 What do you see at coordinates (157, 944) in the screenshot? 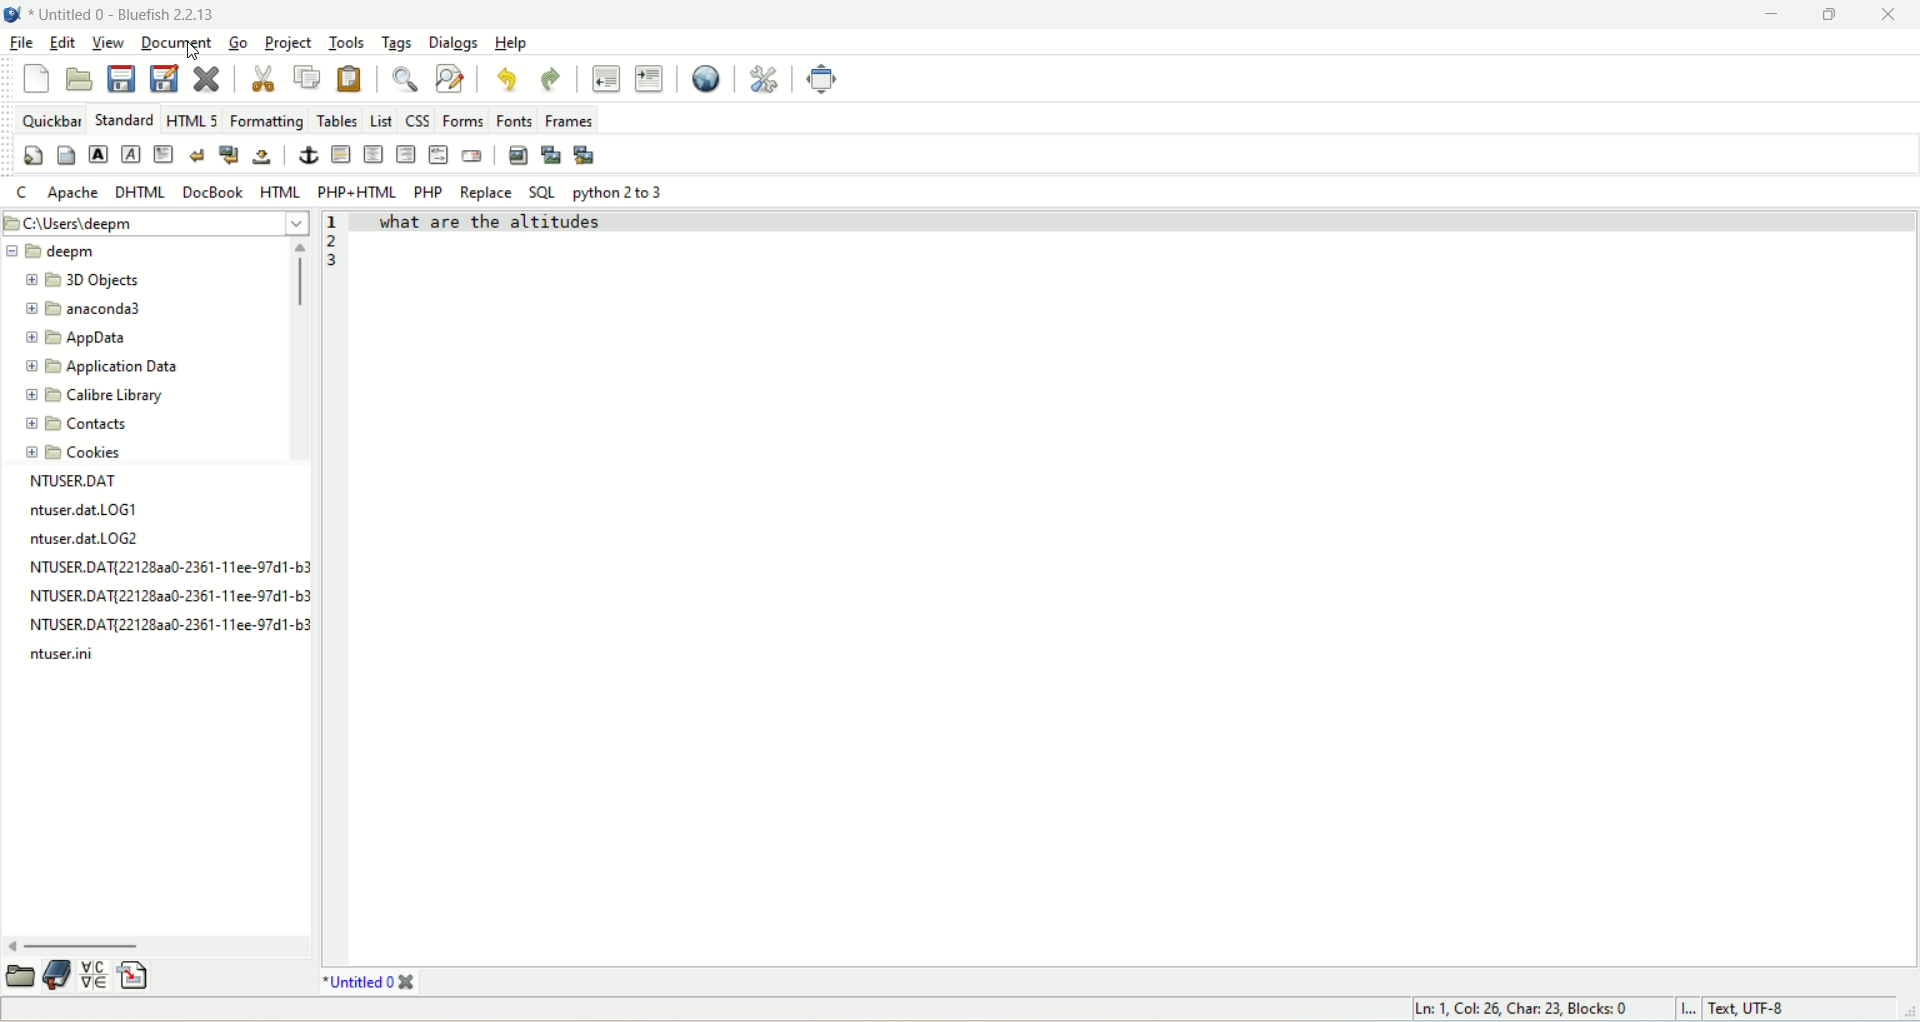
I see `horizontal scroll bar` at bounding box center [157, 944].